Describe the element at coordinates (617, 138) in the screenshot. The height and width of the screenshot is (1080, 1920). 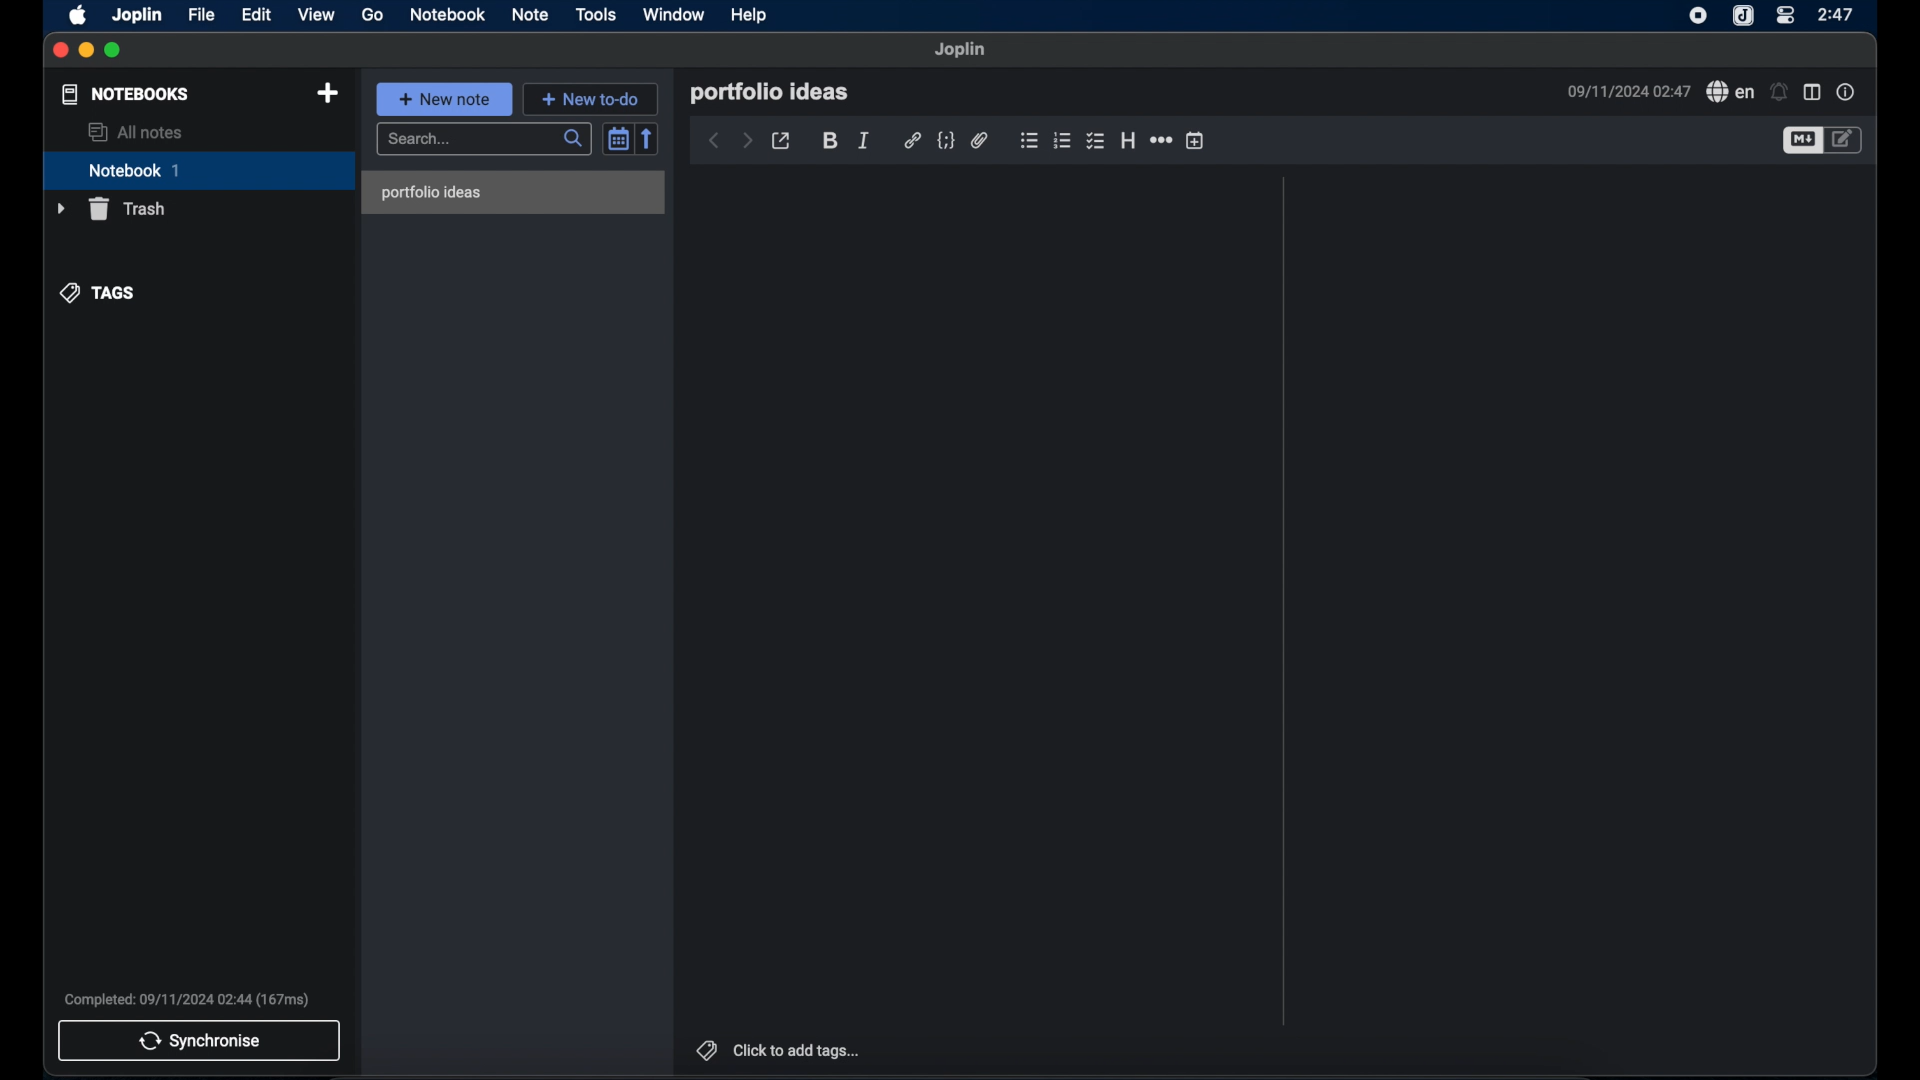
I see `toggle sort order field` at that location.